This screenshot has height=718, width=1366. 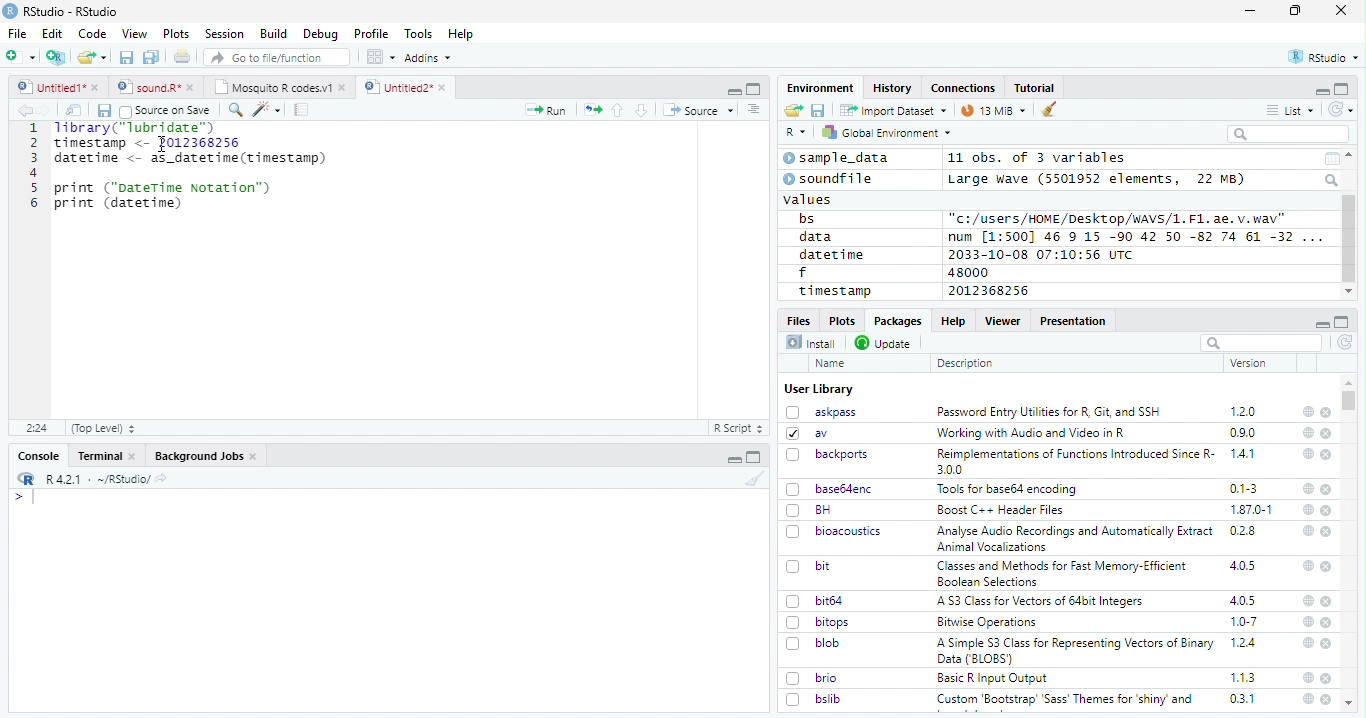 I want to click on RStudio - RStudio, so click(x=71, y=11).